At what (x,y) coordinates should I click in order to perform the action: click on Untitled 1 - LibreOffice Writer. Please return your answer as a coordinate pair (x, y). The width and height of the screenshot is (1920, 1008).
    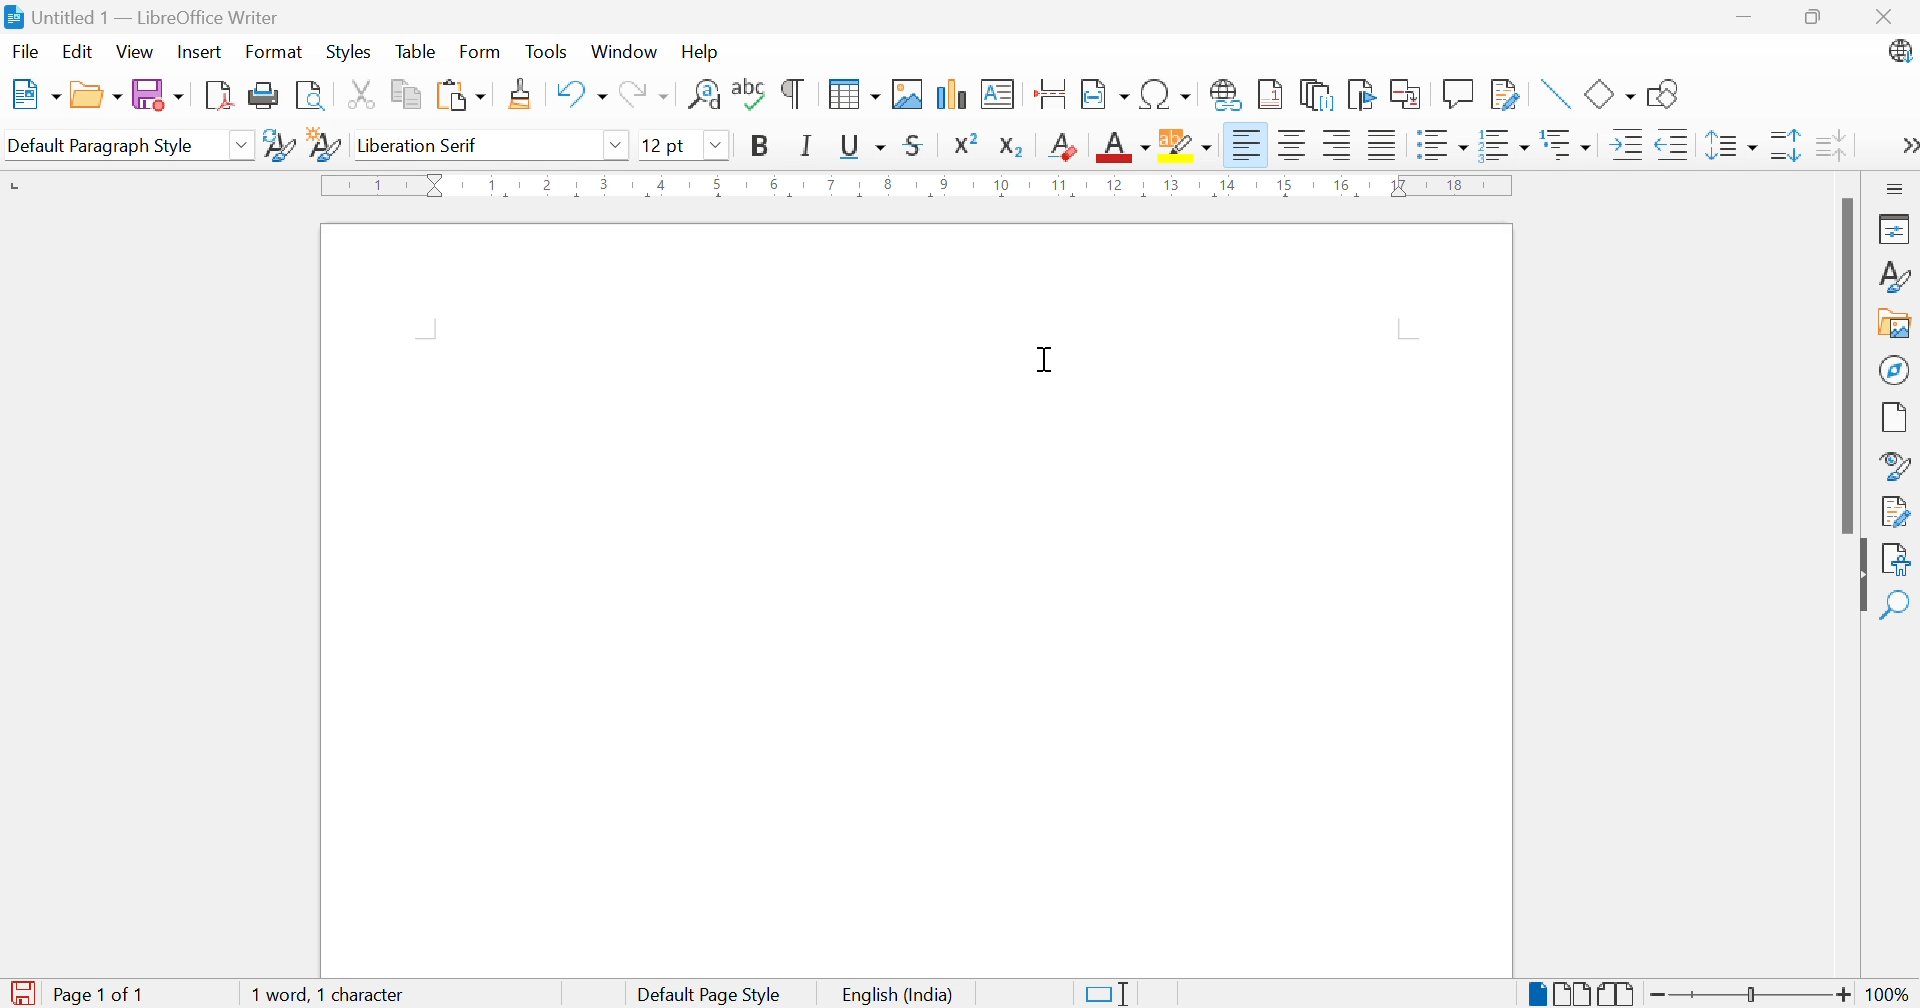
    Looking at the image, I should click on (140, 16).